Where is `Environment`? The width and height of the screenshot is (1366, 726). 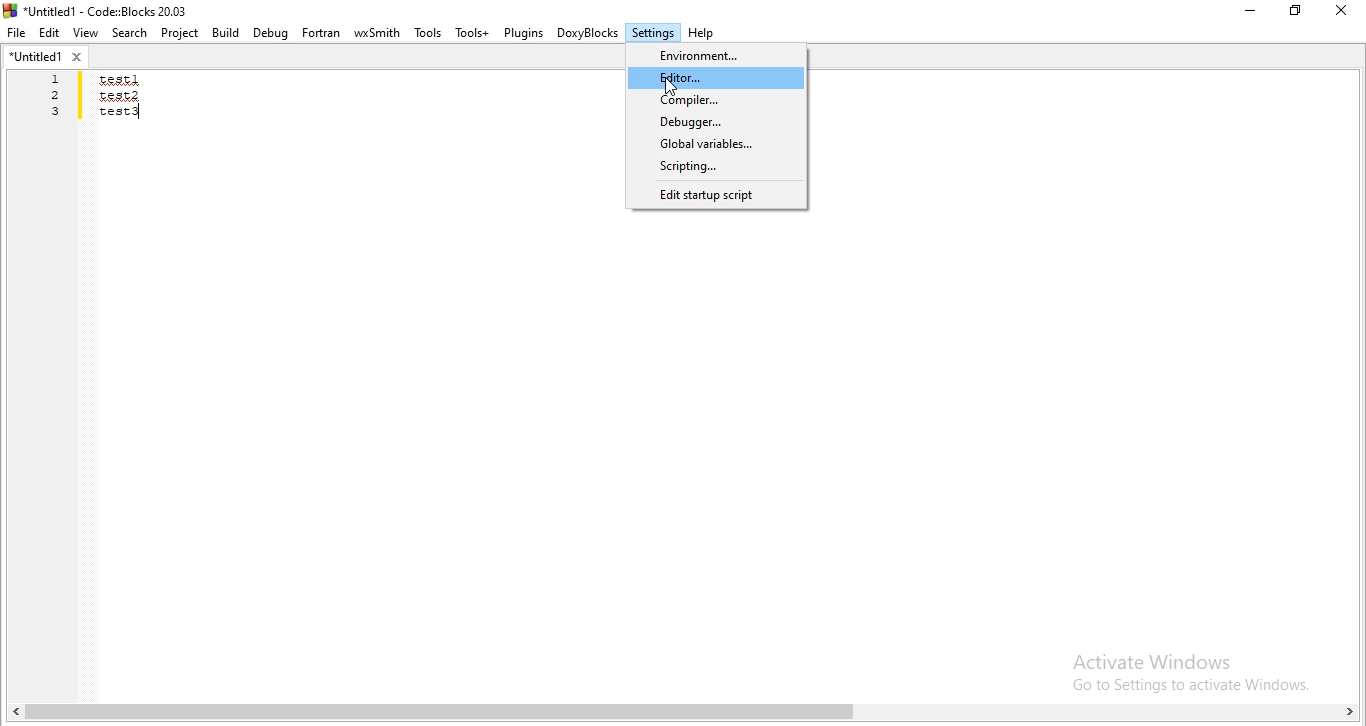
Environment is located at coordinates (719, 53).